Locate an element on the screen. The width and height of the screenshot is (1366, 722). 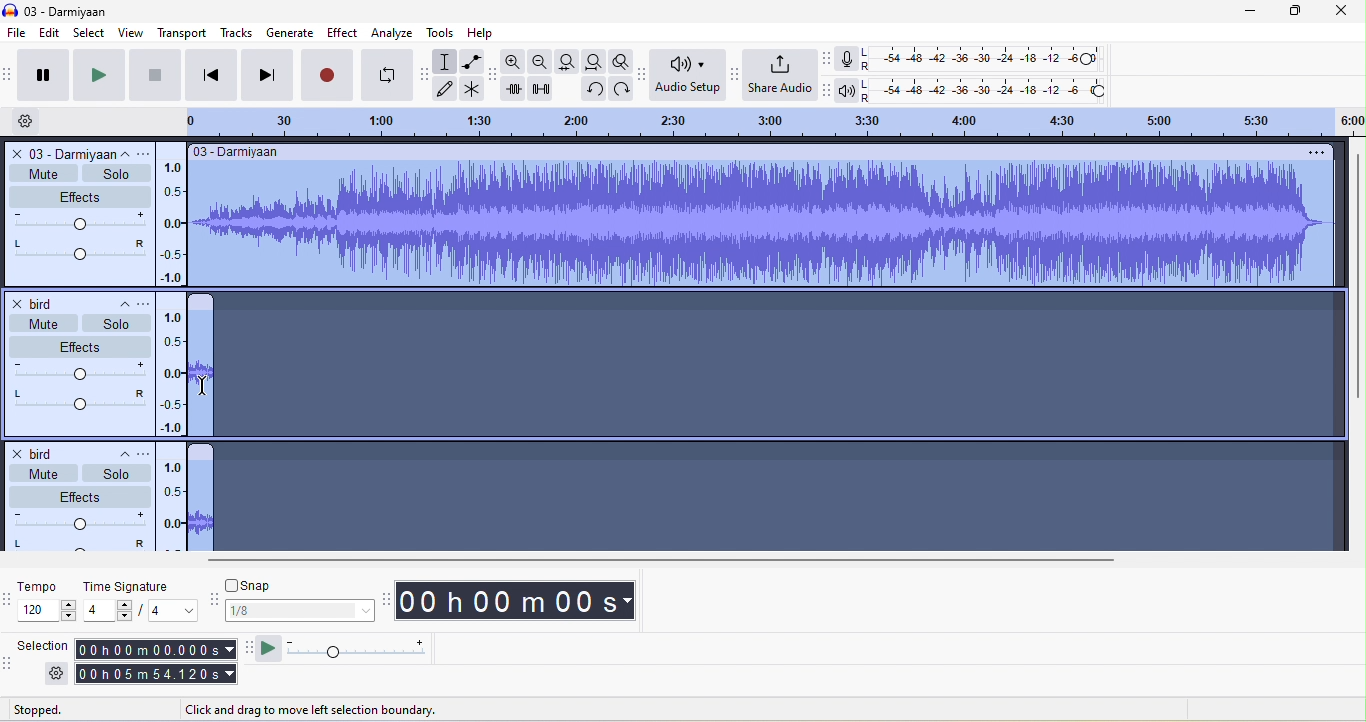
mute is located at coordinates (40, 473).